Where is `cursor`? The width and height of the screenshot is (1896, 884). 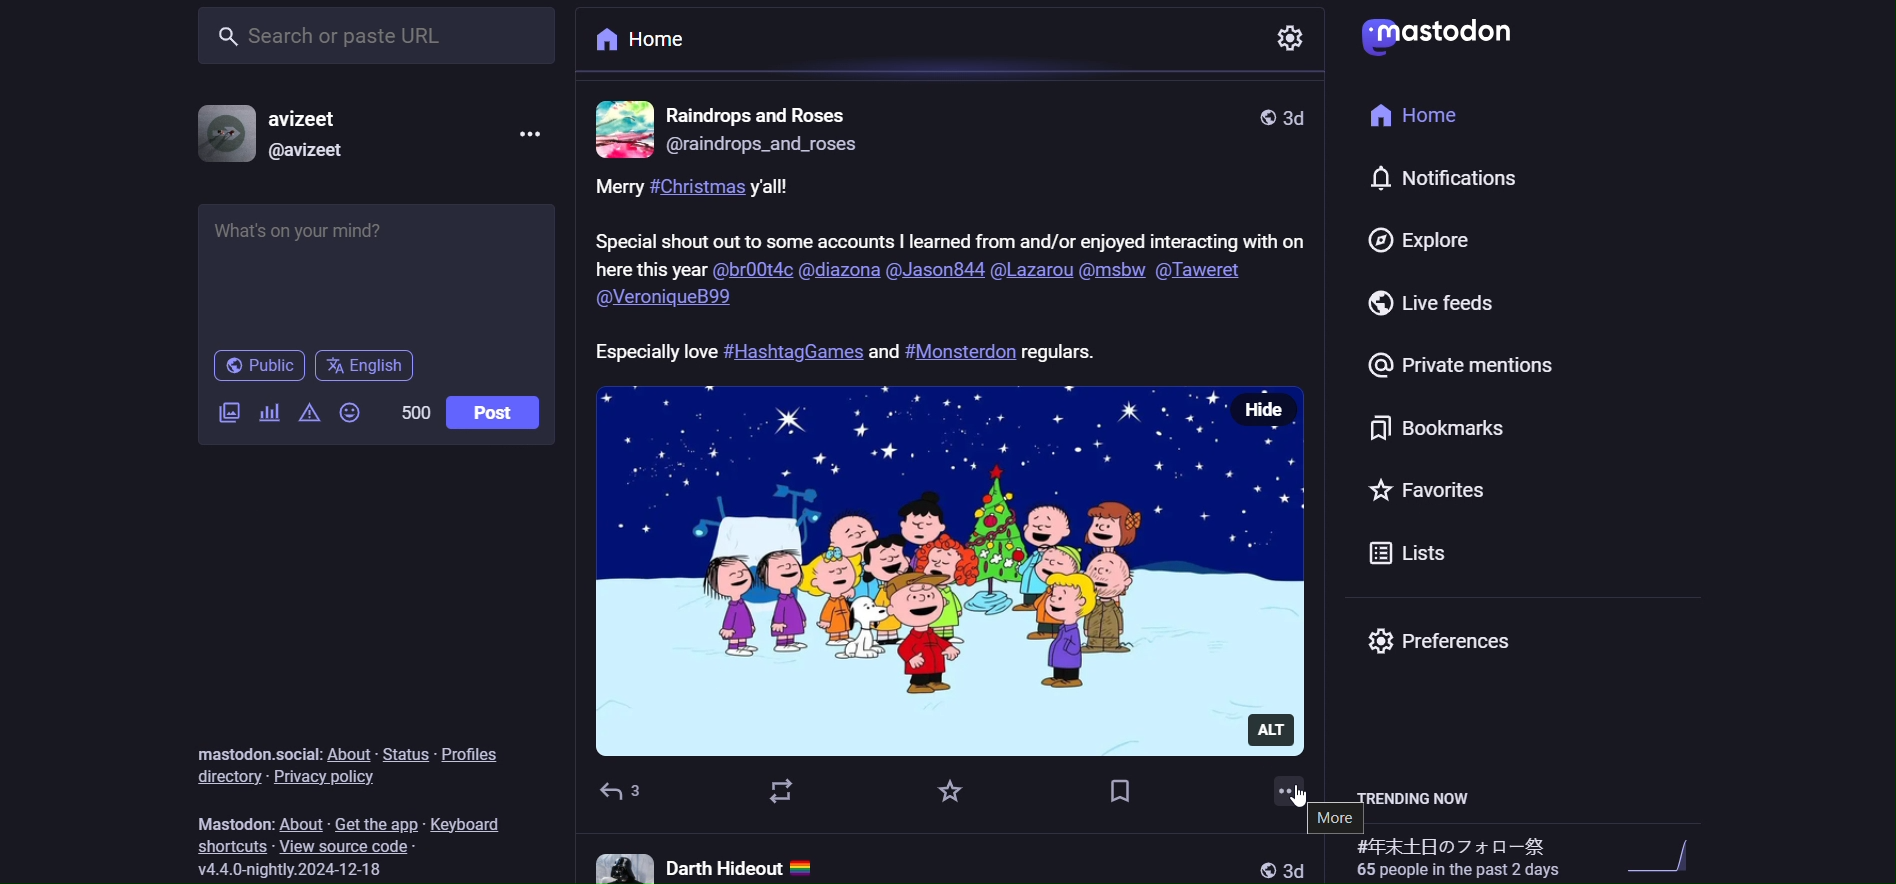
cursor is located at coordinates (1297, 797).